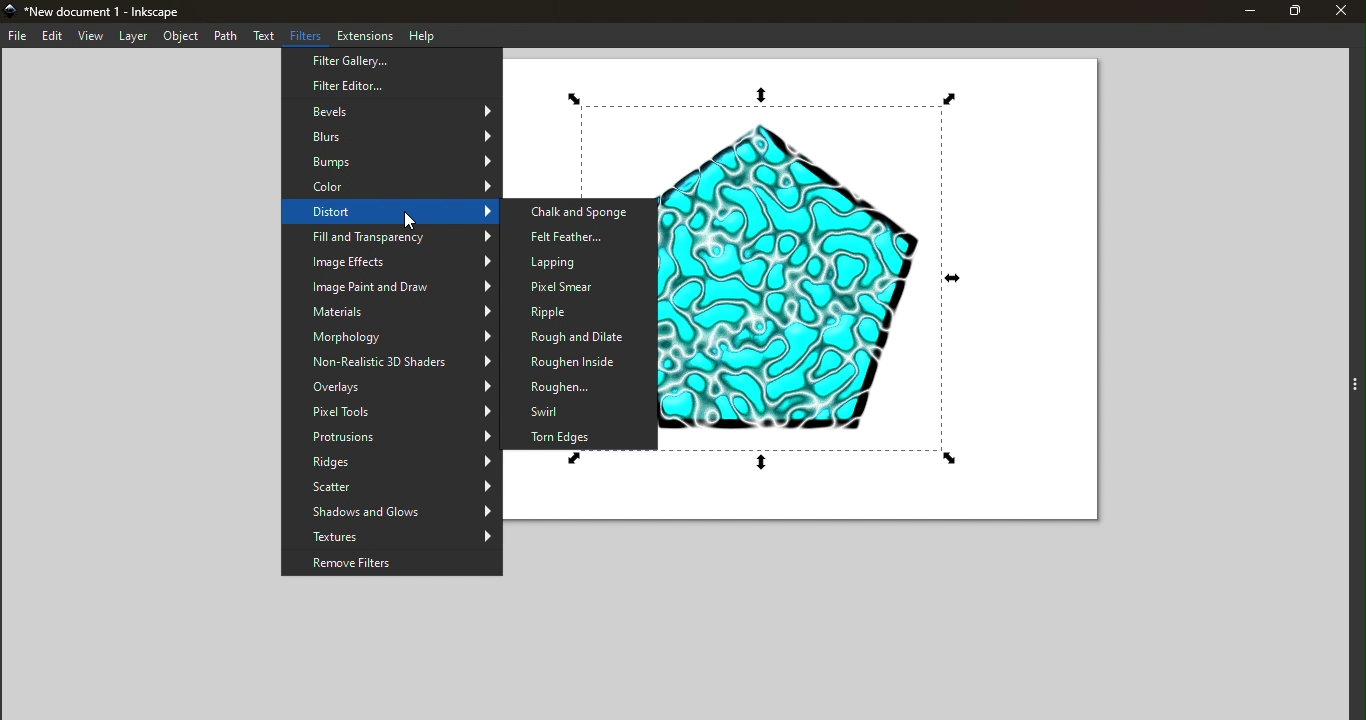 This screenshot has width=1366, height=720. I want to click on Chalk and Sponge, so click(577, 212).